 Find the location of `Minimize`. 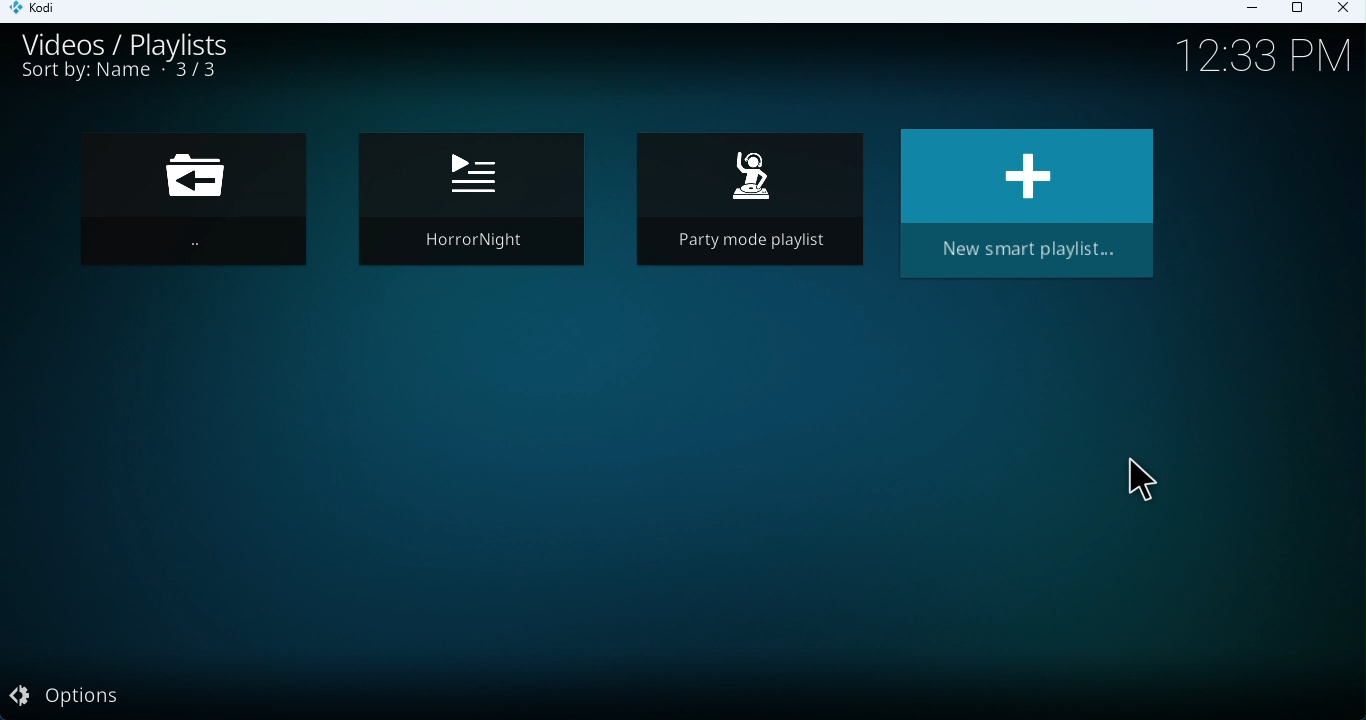

Minimize is located at coordinates (1259, 13).